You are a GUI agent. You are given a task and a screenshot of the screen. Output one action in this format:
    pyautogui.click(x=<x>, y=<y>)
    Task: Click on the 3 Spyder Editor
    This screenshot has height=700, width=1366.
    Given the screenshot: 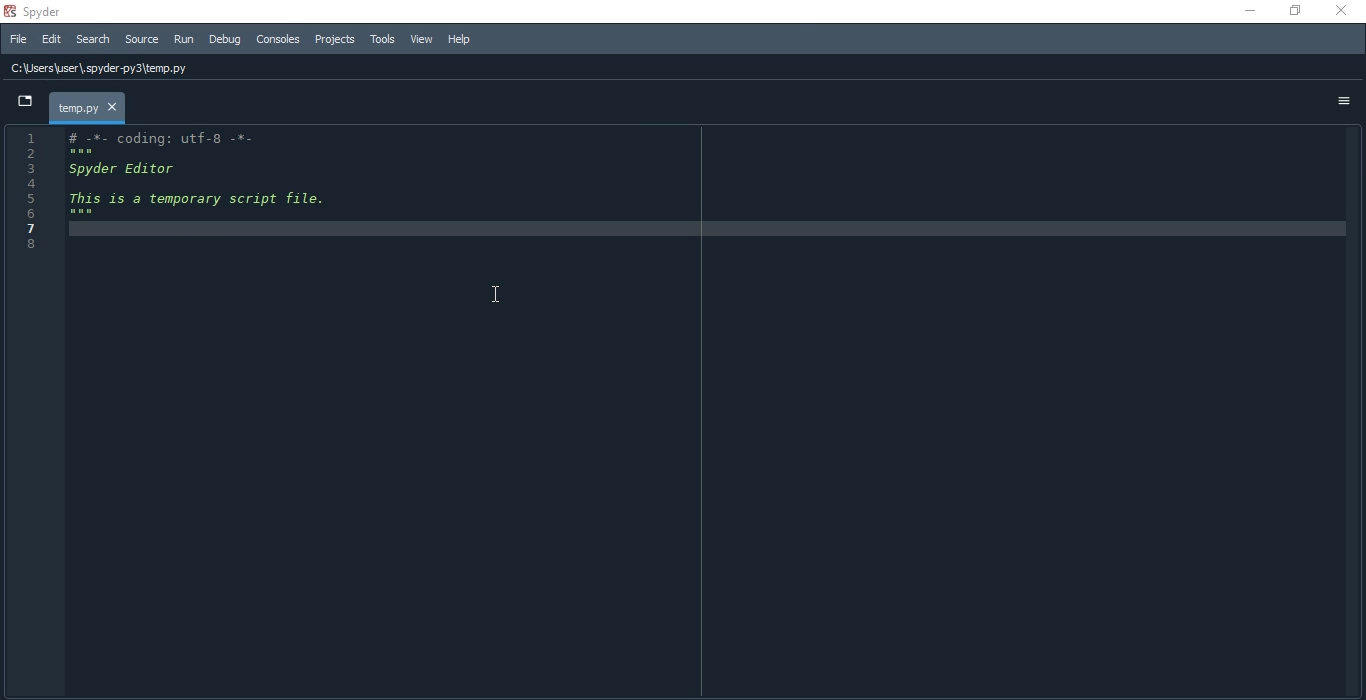 What is the action you would take?
    pyautogui.click(x=119, y=168)
    